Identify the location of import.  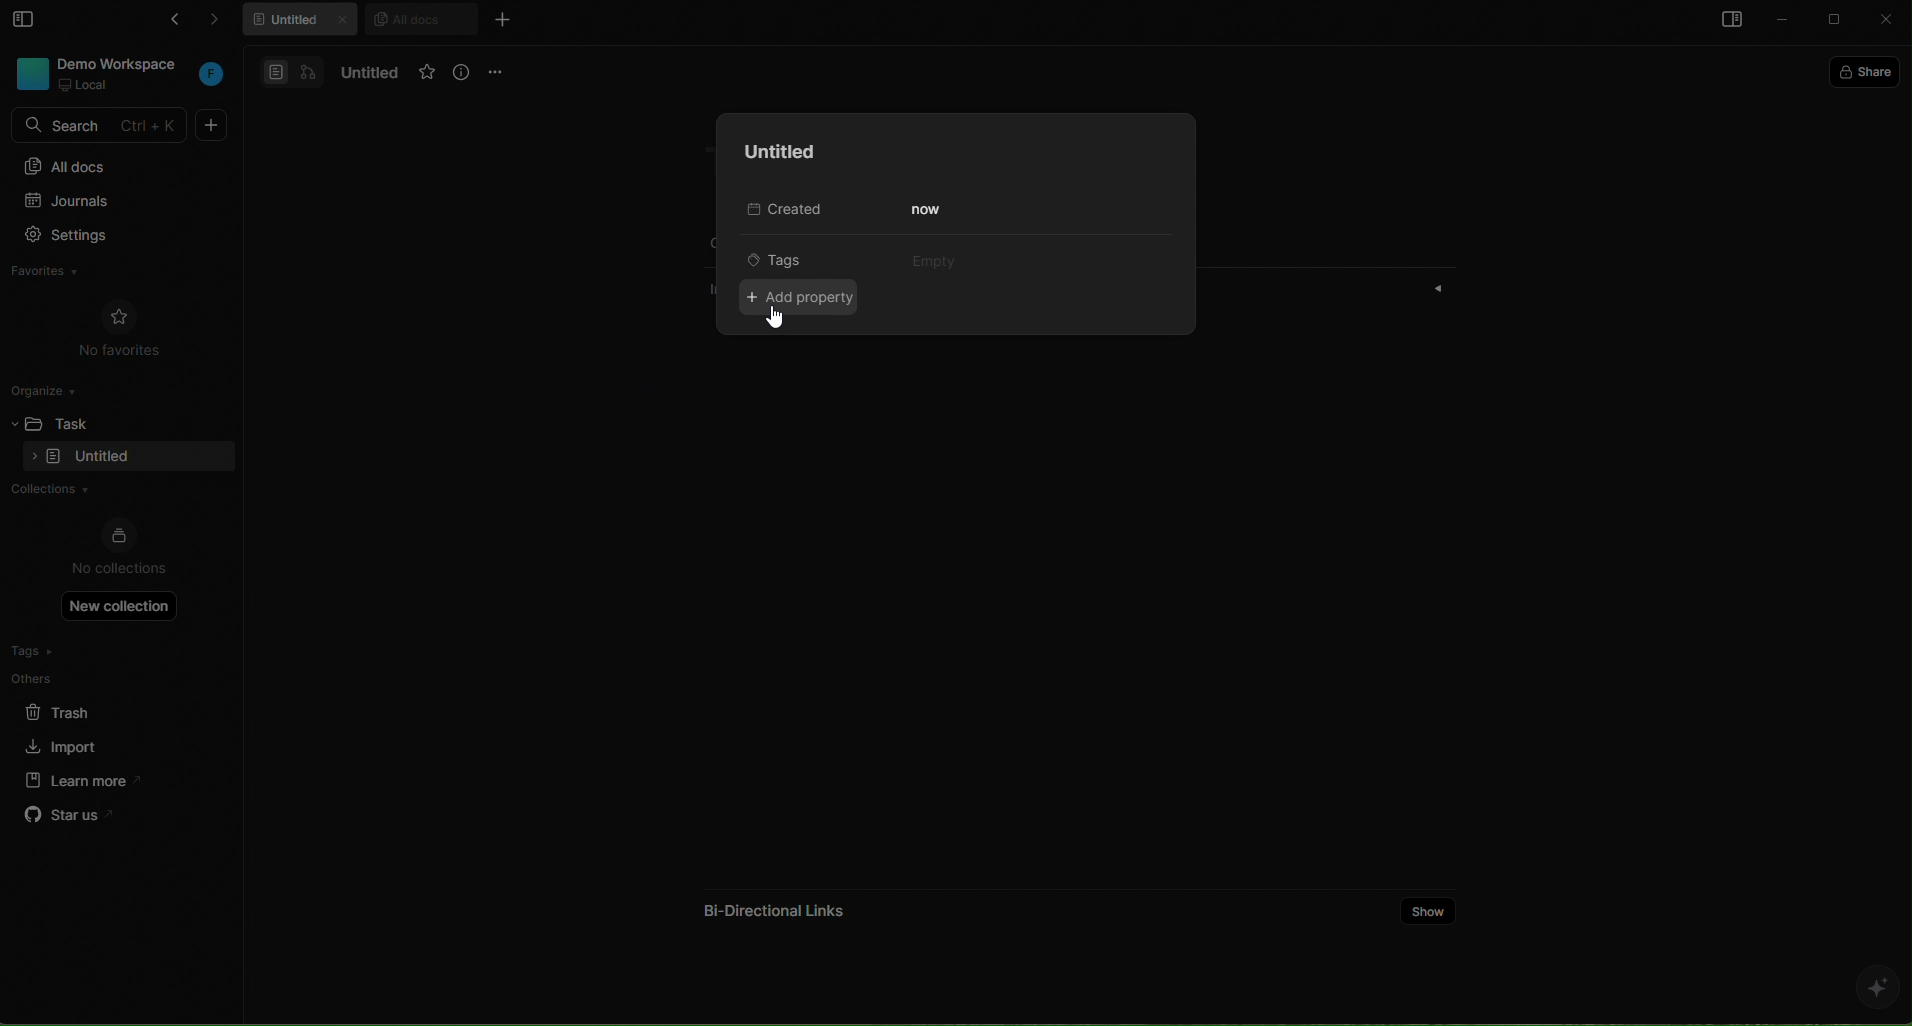
(64, 744).